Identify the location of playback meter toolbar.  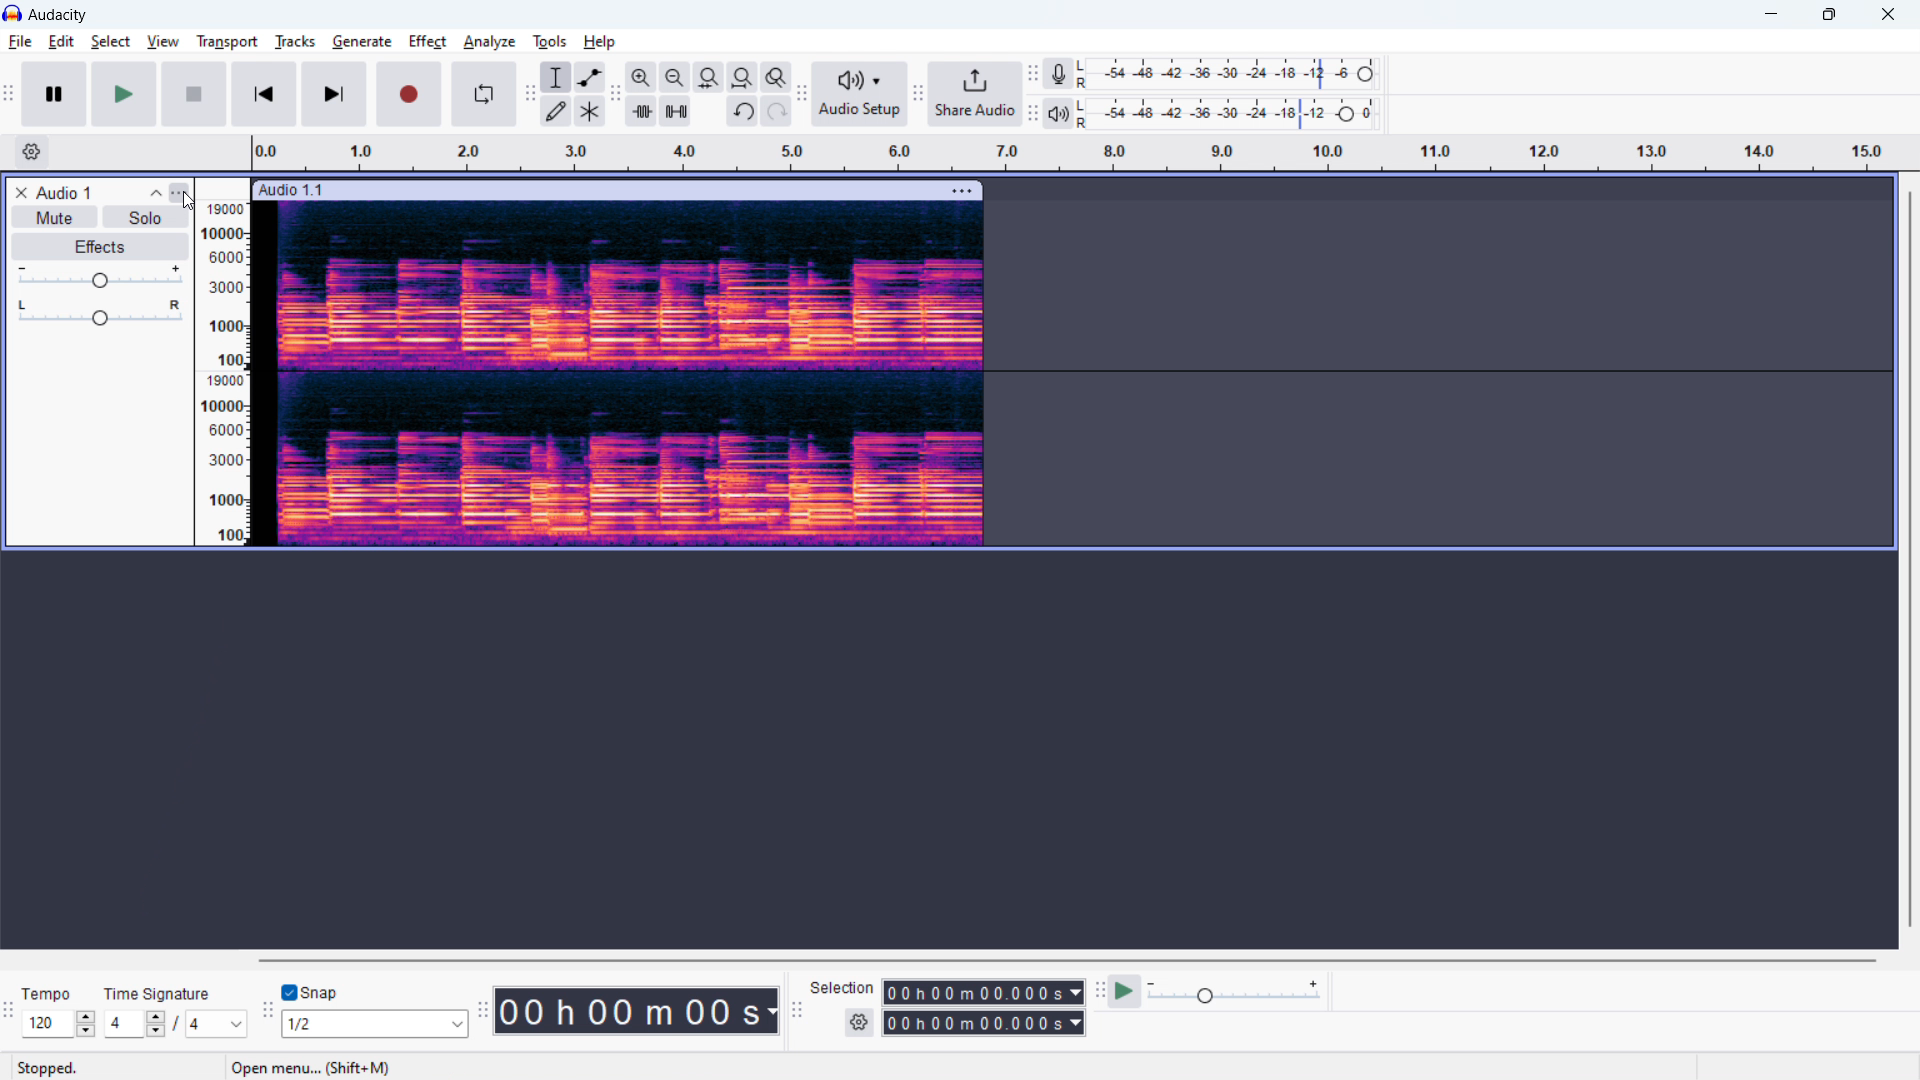
(1033, 113).